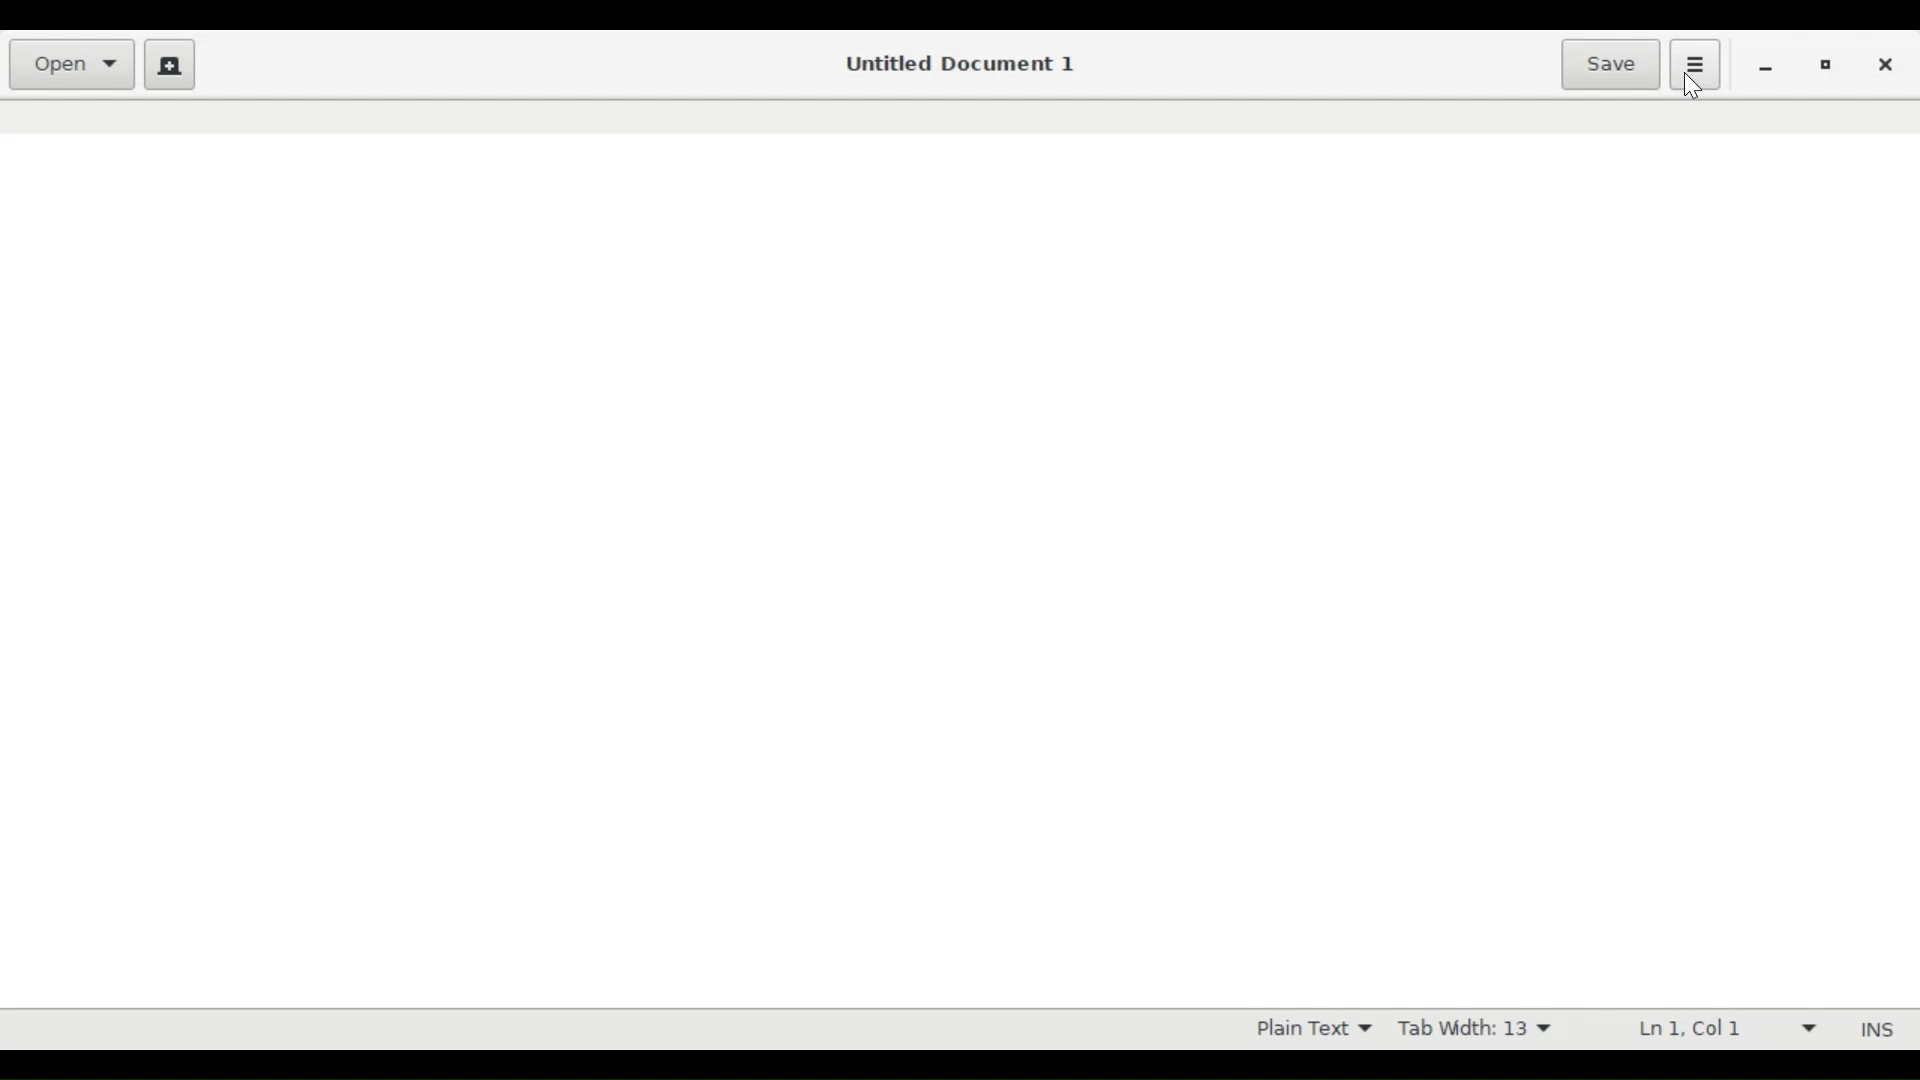  What do you see at coordinates (1694, 64) in the screenshot?
I see `Application menu` at bounding box center [1694, 64].